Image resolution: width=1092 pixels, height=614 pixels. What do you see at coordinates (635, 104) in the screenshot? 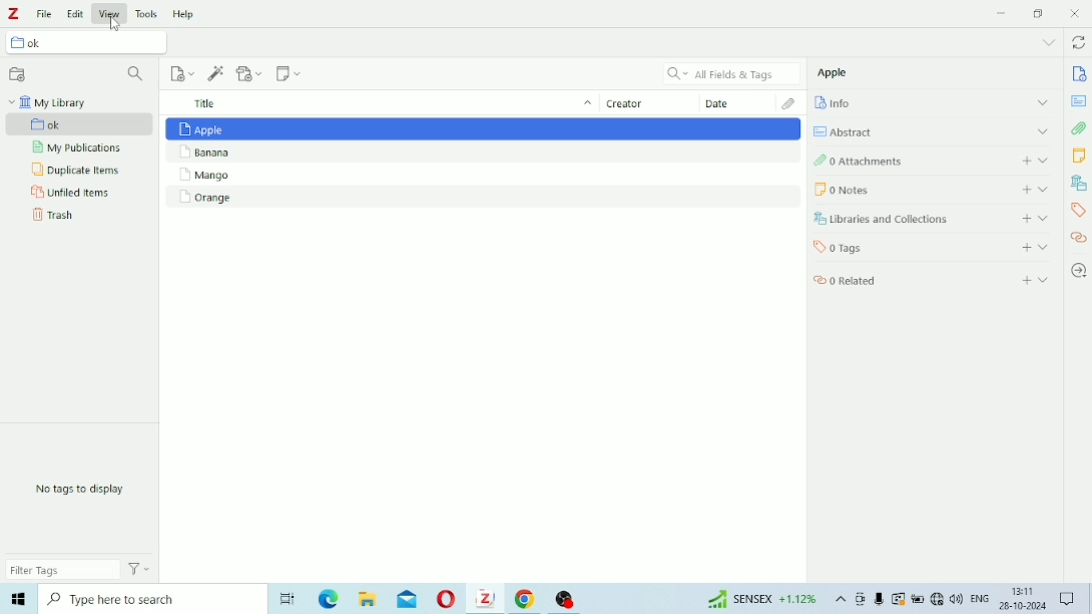
I see `Creator` at bounding box center [635, 104].